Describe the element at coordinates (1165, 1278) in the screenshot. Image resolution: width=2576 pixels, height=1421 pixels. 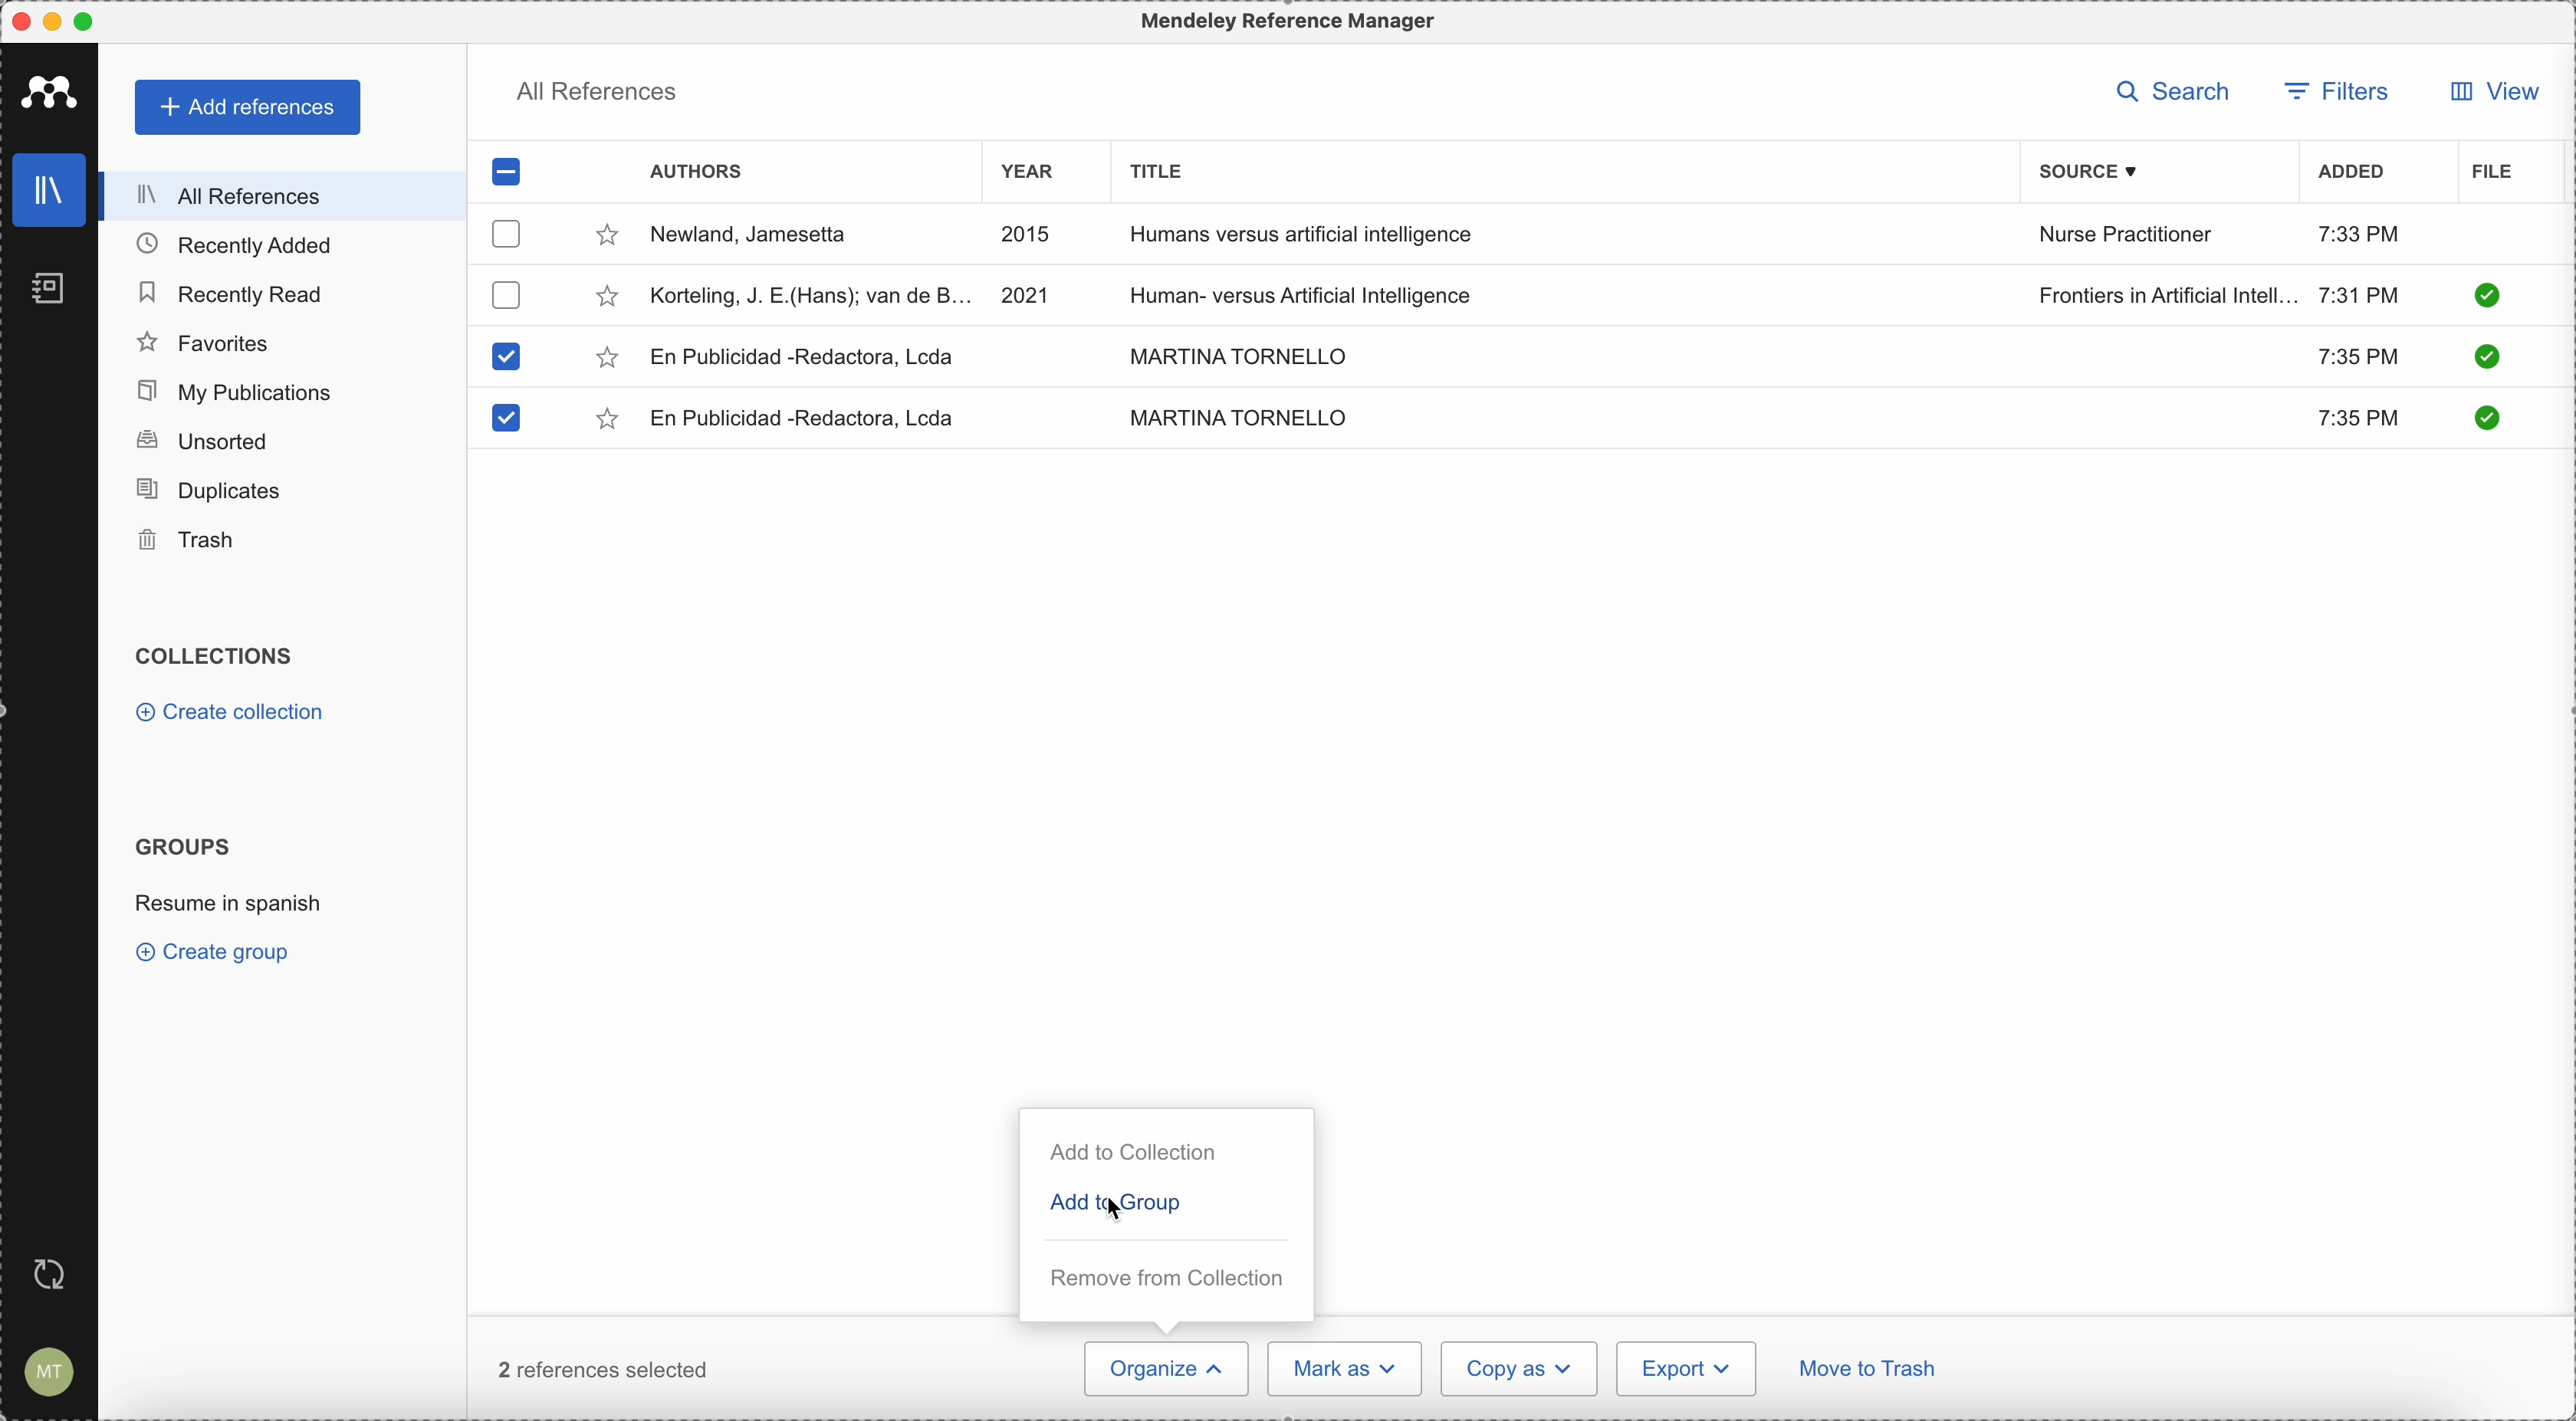
I see `remove from collection` at that location.